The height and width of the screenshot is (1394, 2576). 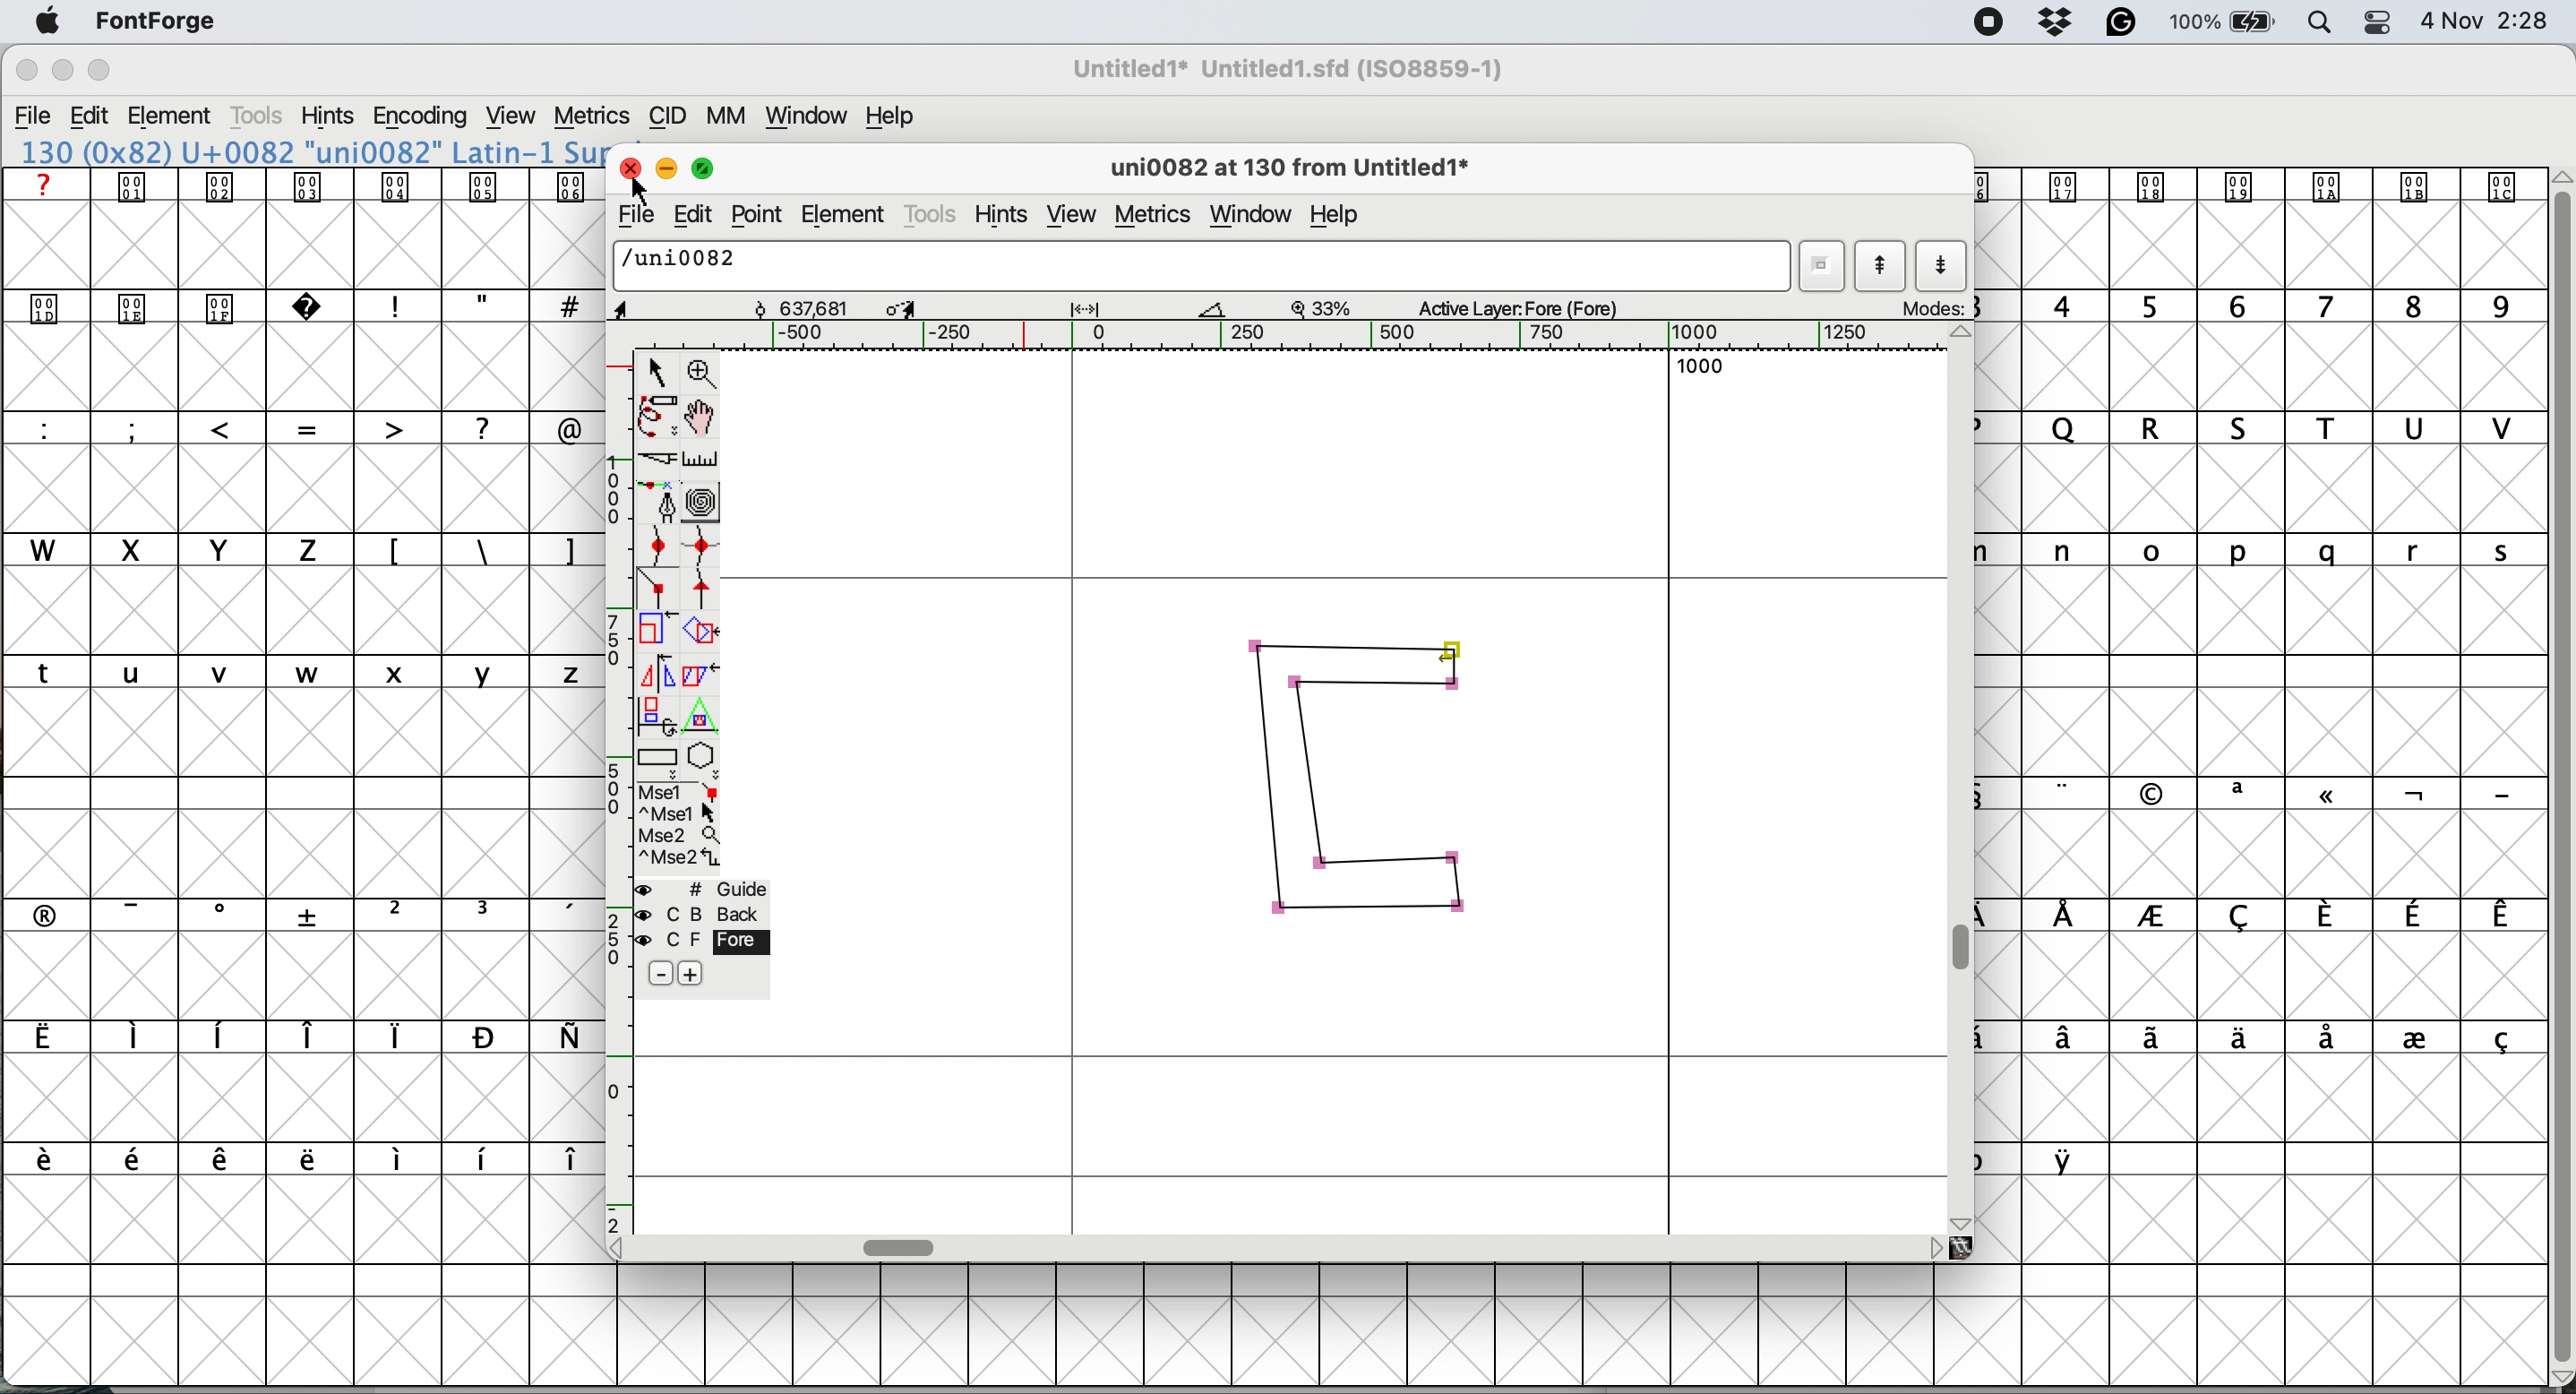 What do you see at coordinates (2124, 24) in the screenshot?
I see `grammarly` at bounding box center [2124, 24].